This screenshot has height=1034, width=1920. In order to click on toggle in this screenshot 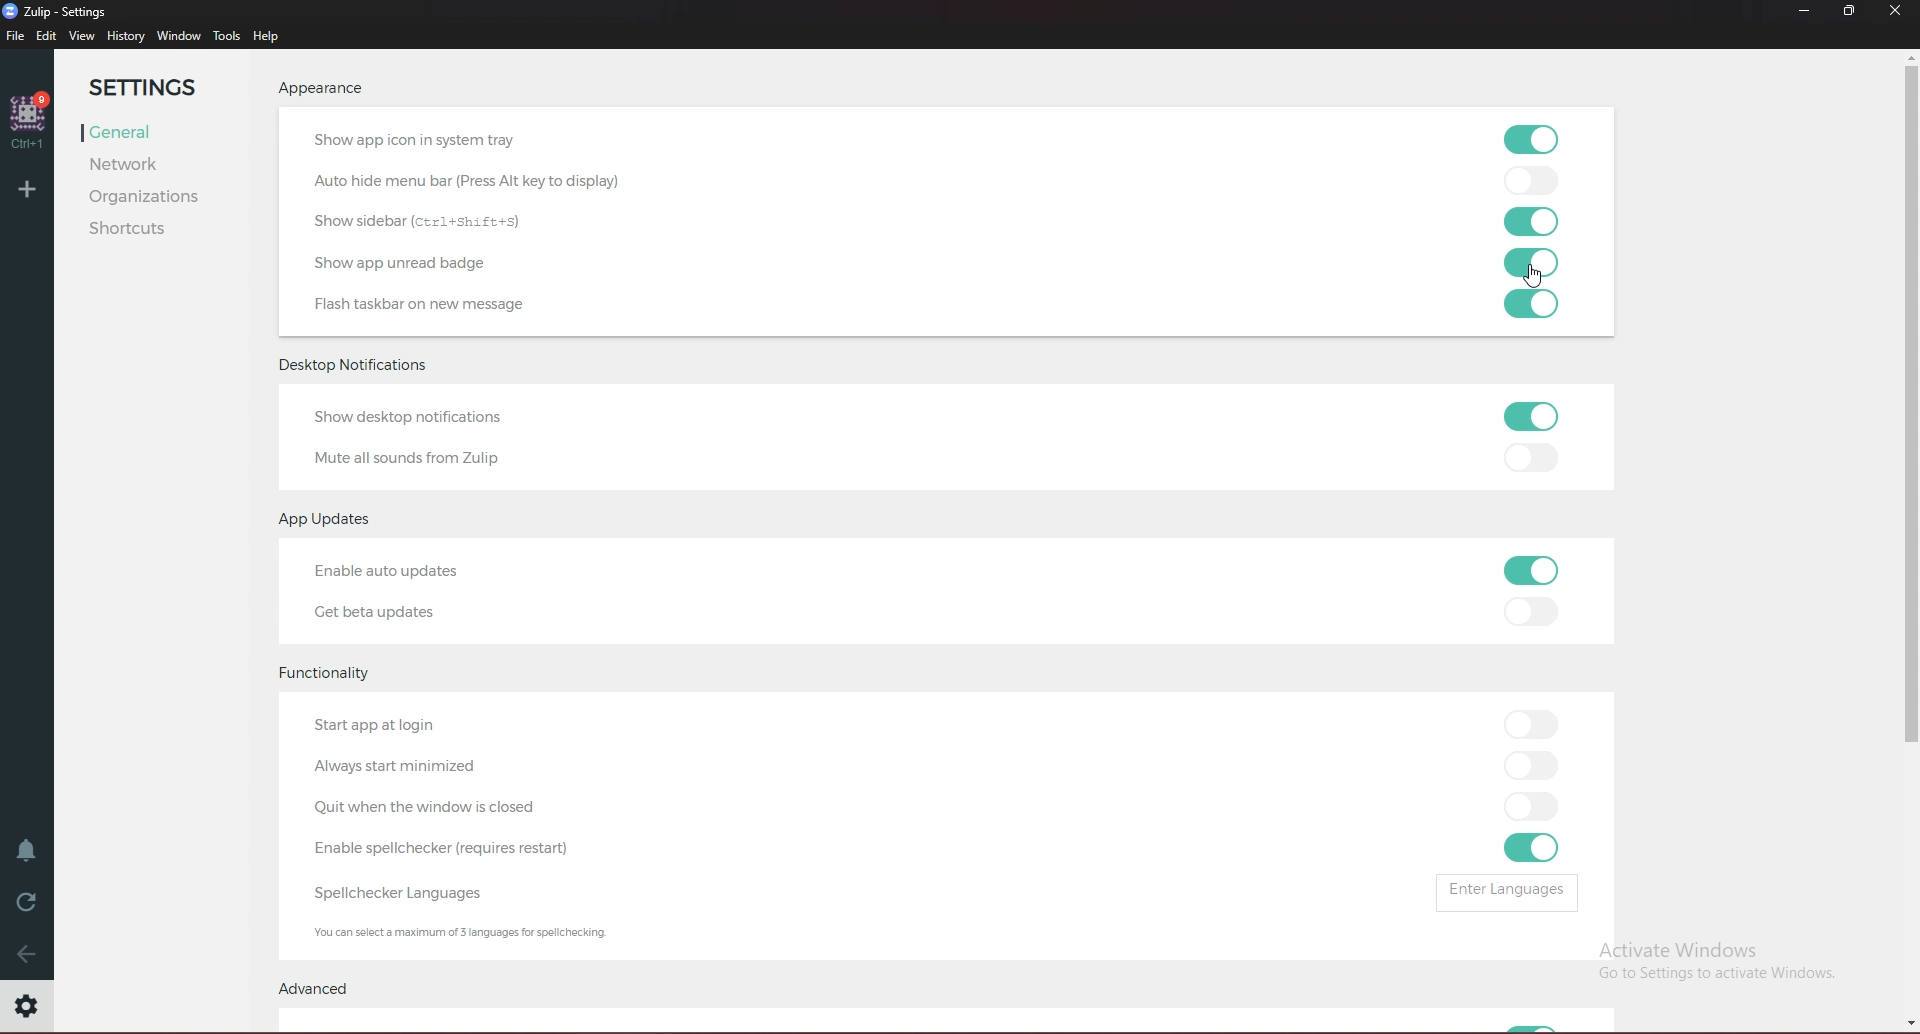, I will do `click(1531, 262)`.